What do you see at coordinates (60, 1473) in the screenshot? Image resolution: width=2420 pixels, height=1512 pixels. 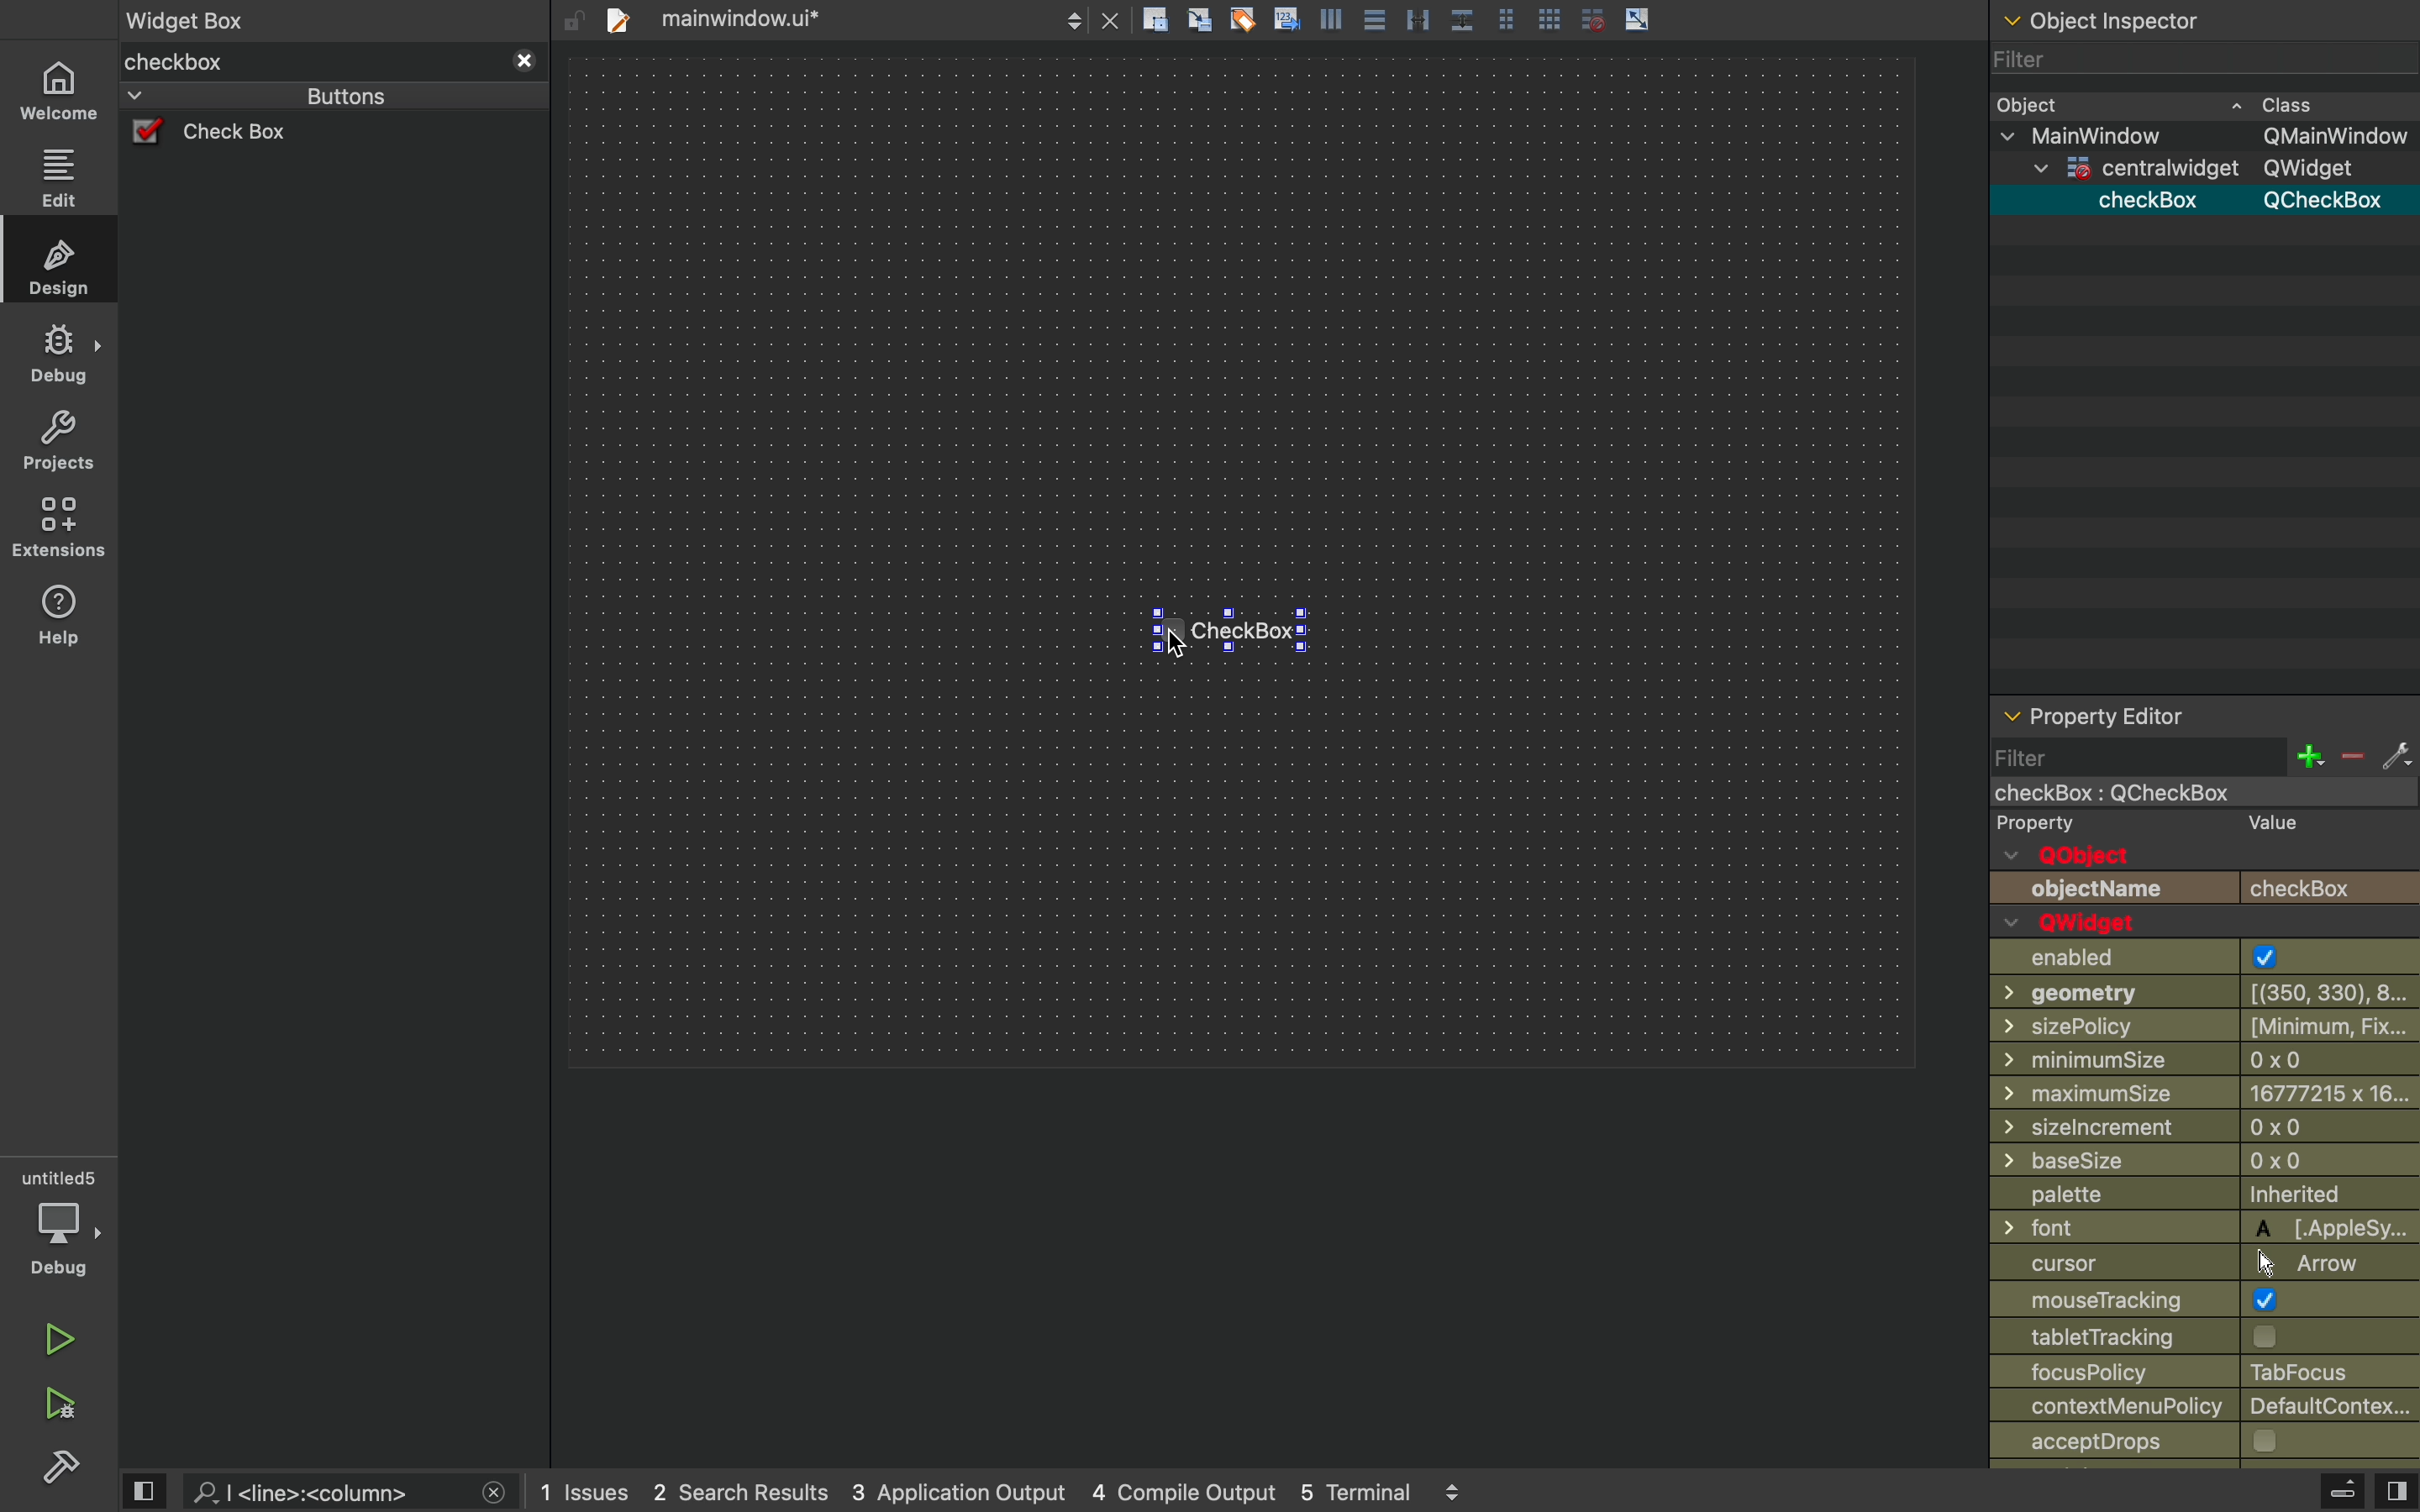 I see `build` at bounding box center [60, 1473].